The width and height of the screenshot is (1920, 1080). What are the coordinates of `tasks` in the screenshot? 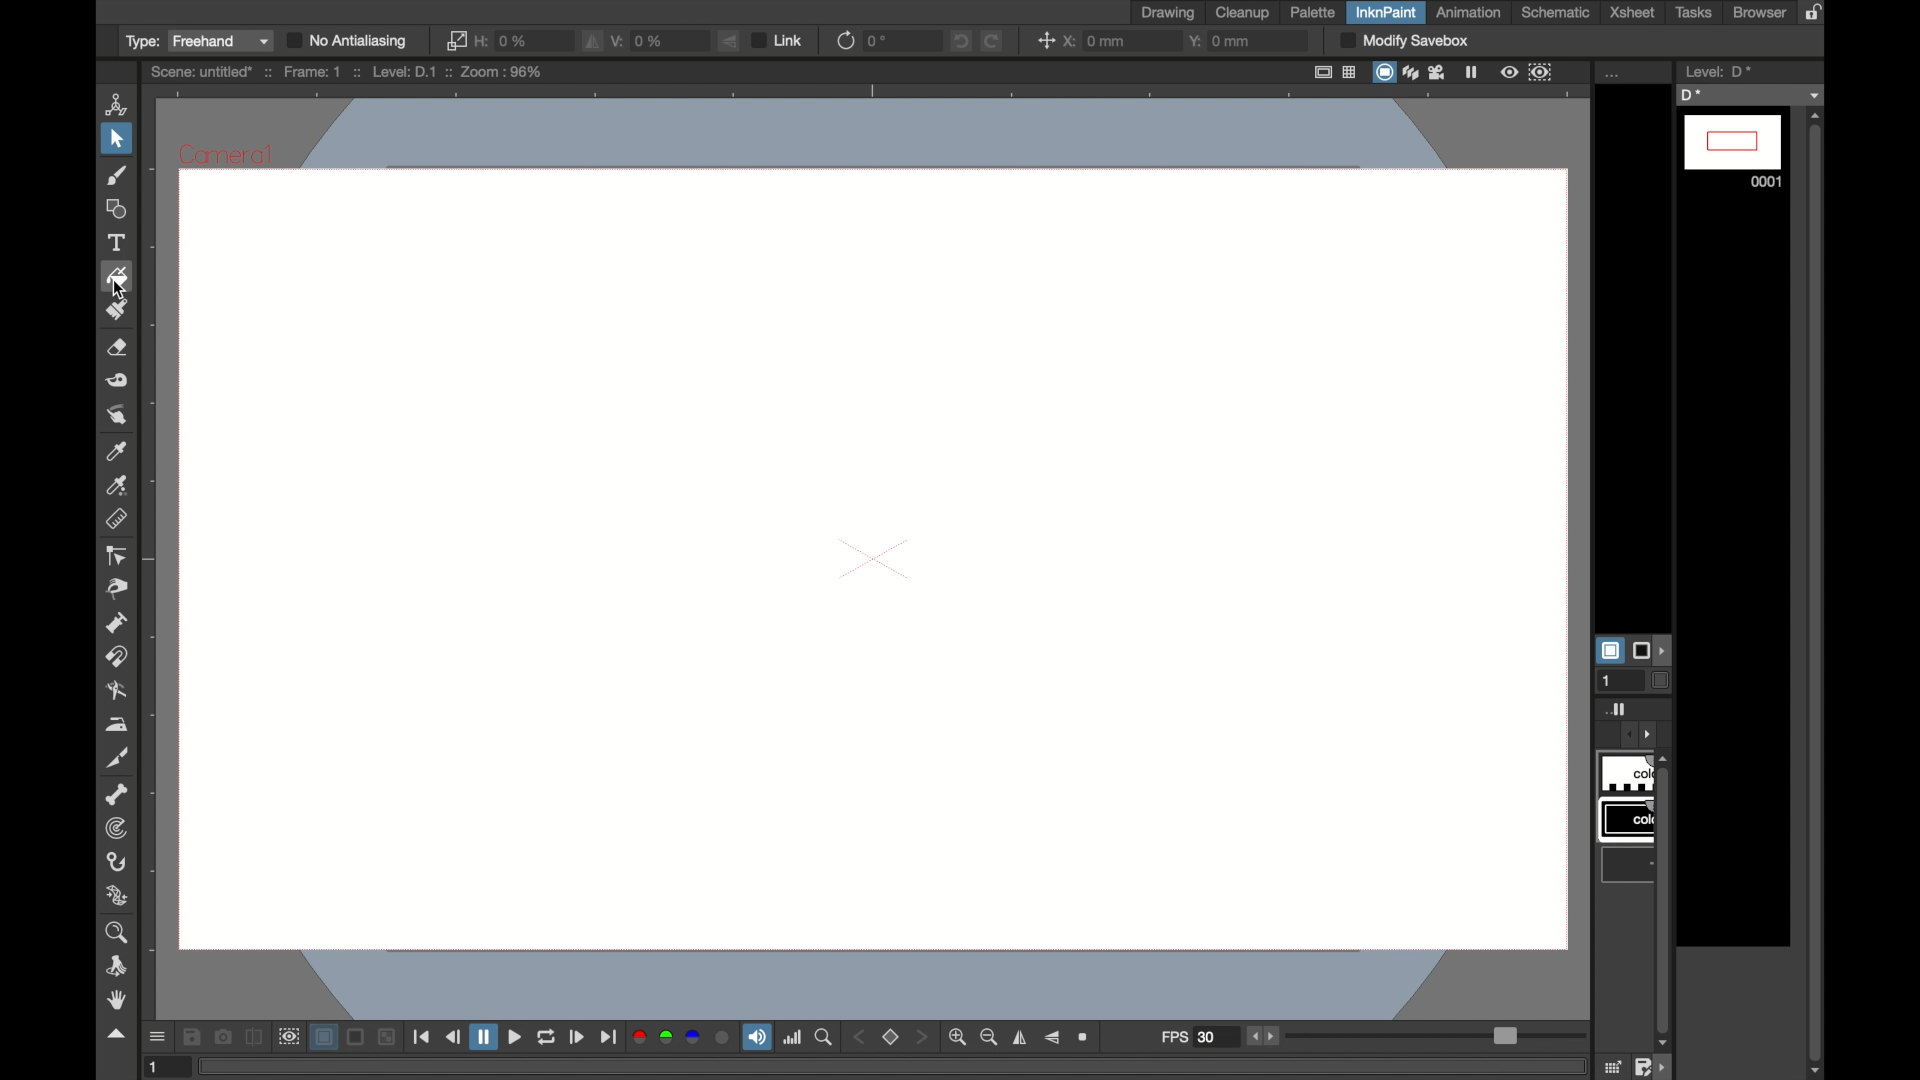 It's located at (1692, 13).